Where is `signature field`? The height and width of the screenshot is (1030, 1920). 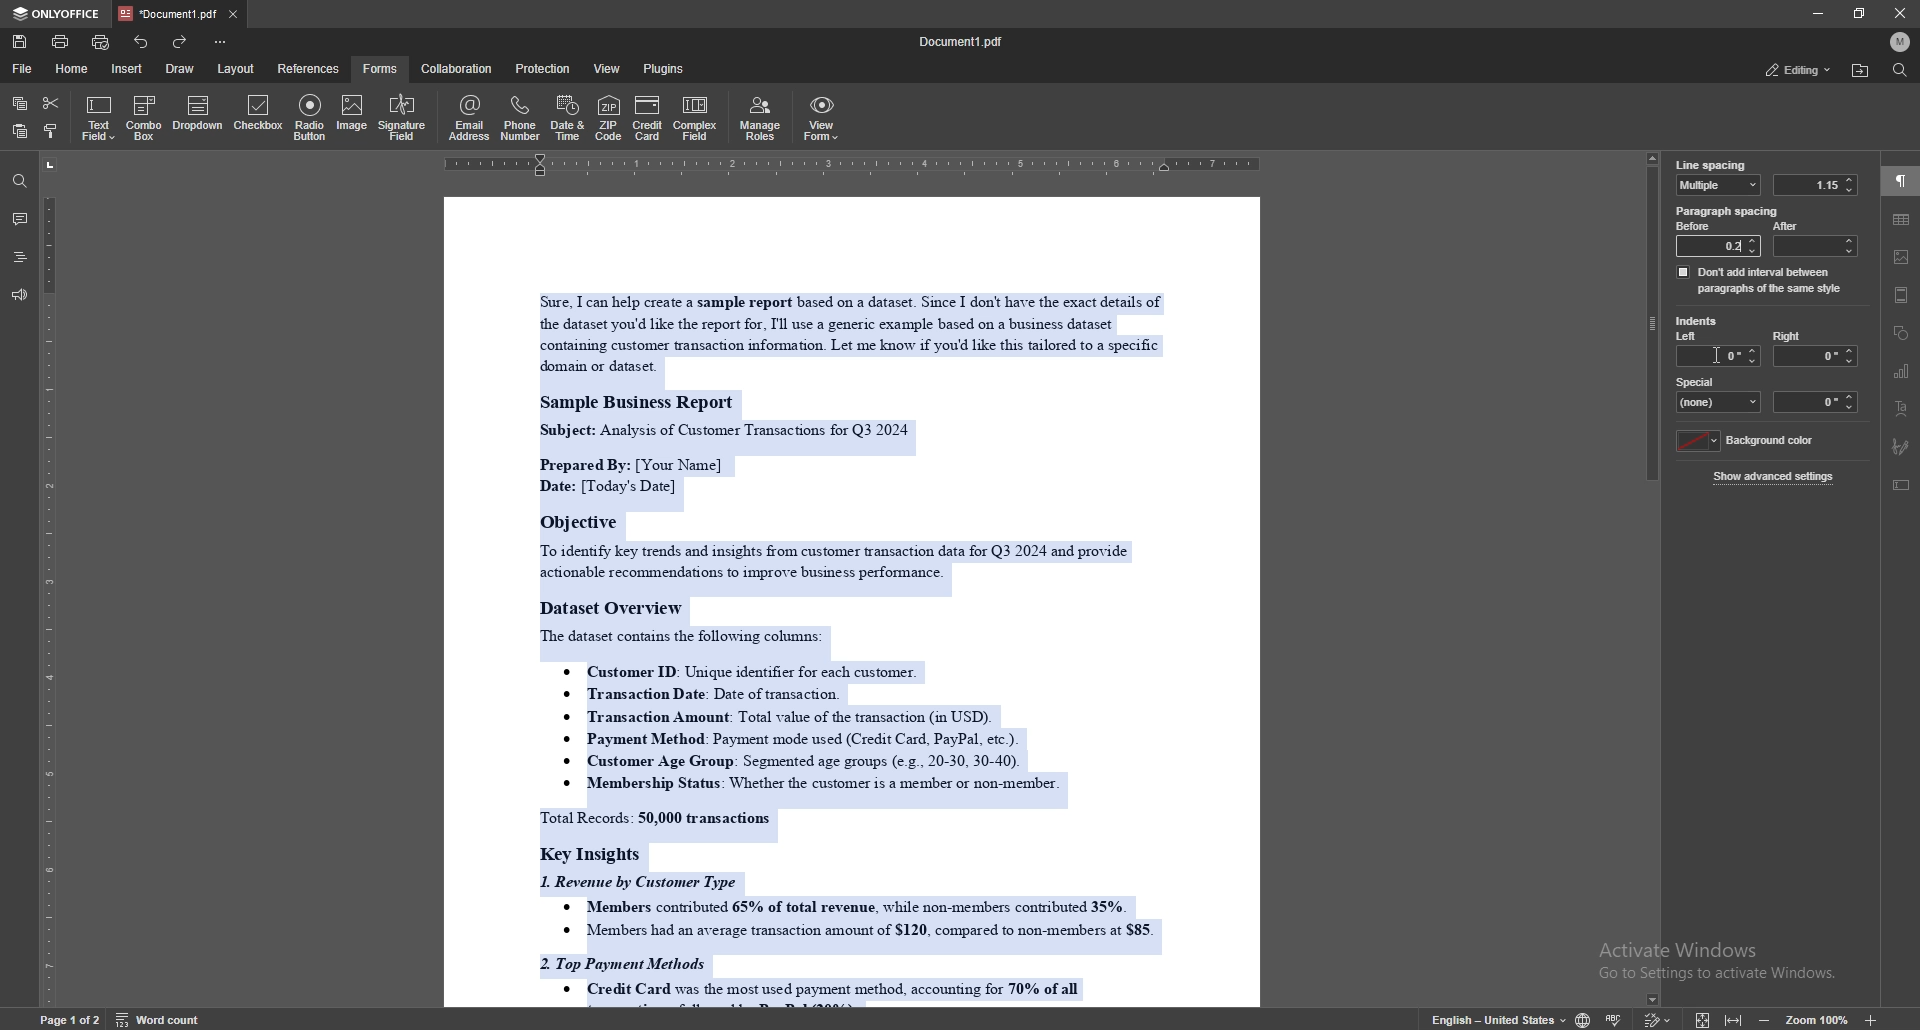 signature field is located at coordinates (1902, 447).